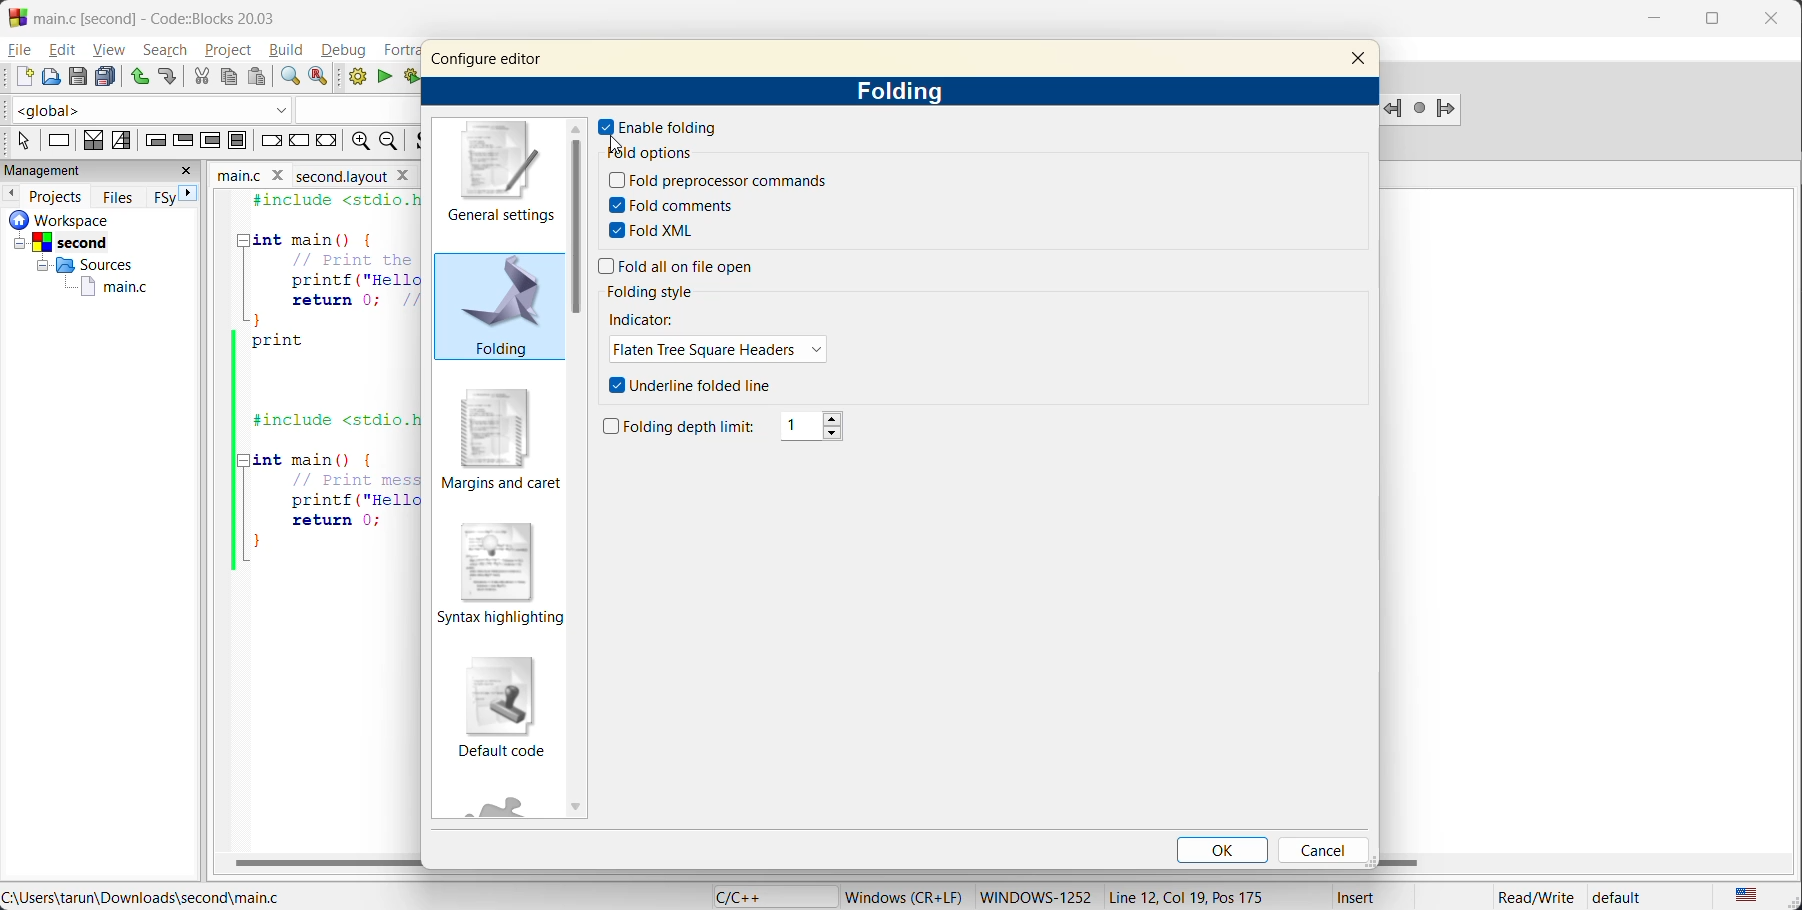  Describe the element at coordinates (120, 141) in the screenshot. I see `selection` at that location.